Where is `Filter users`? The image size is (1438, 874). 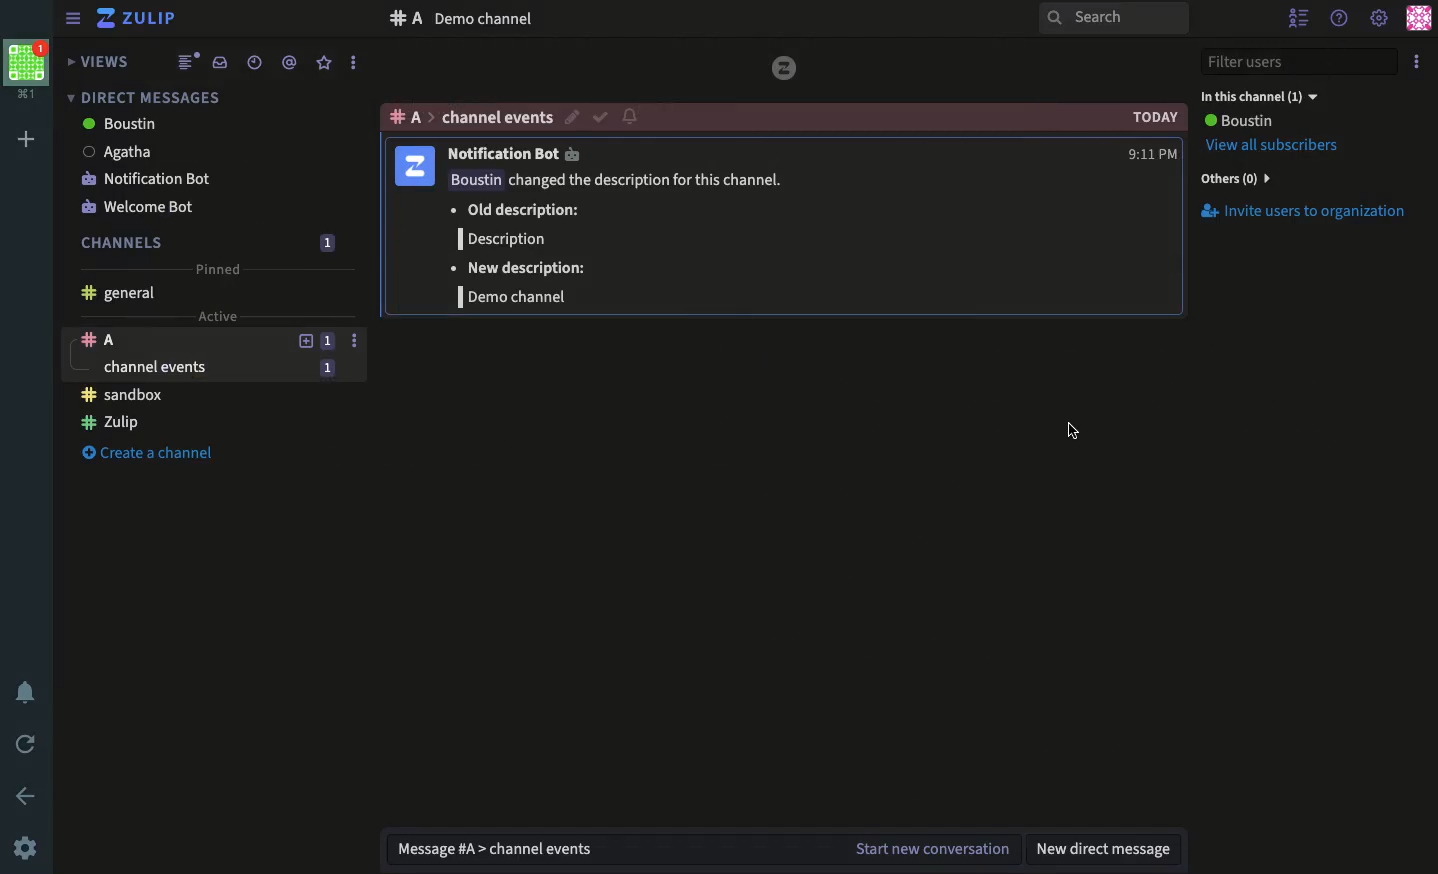
Filter users is located at coordinates (1299, 63).